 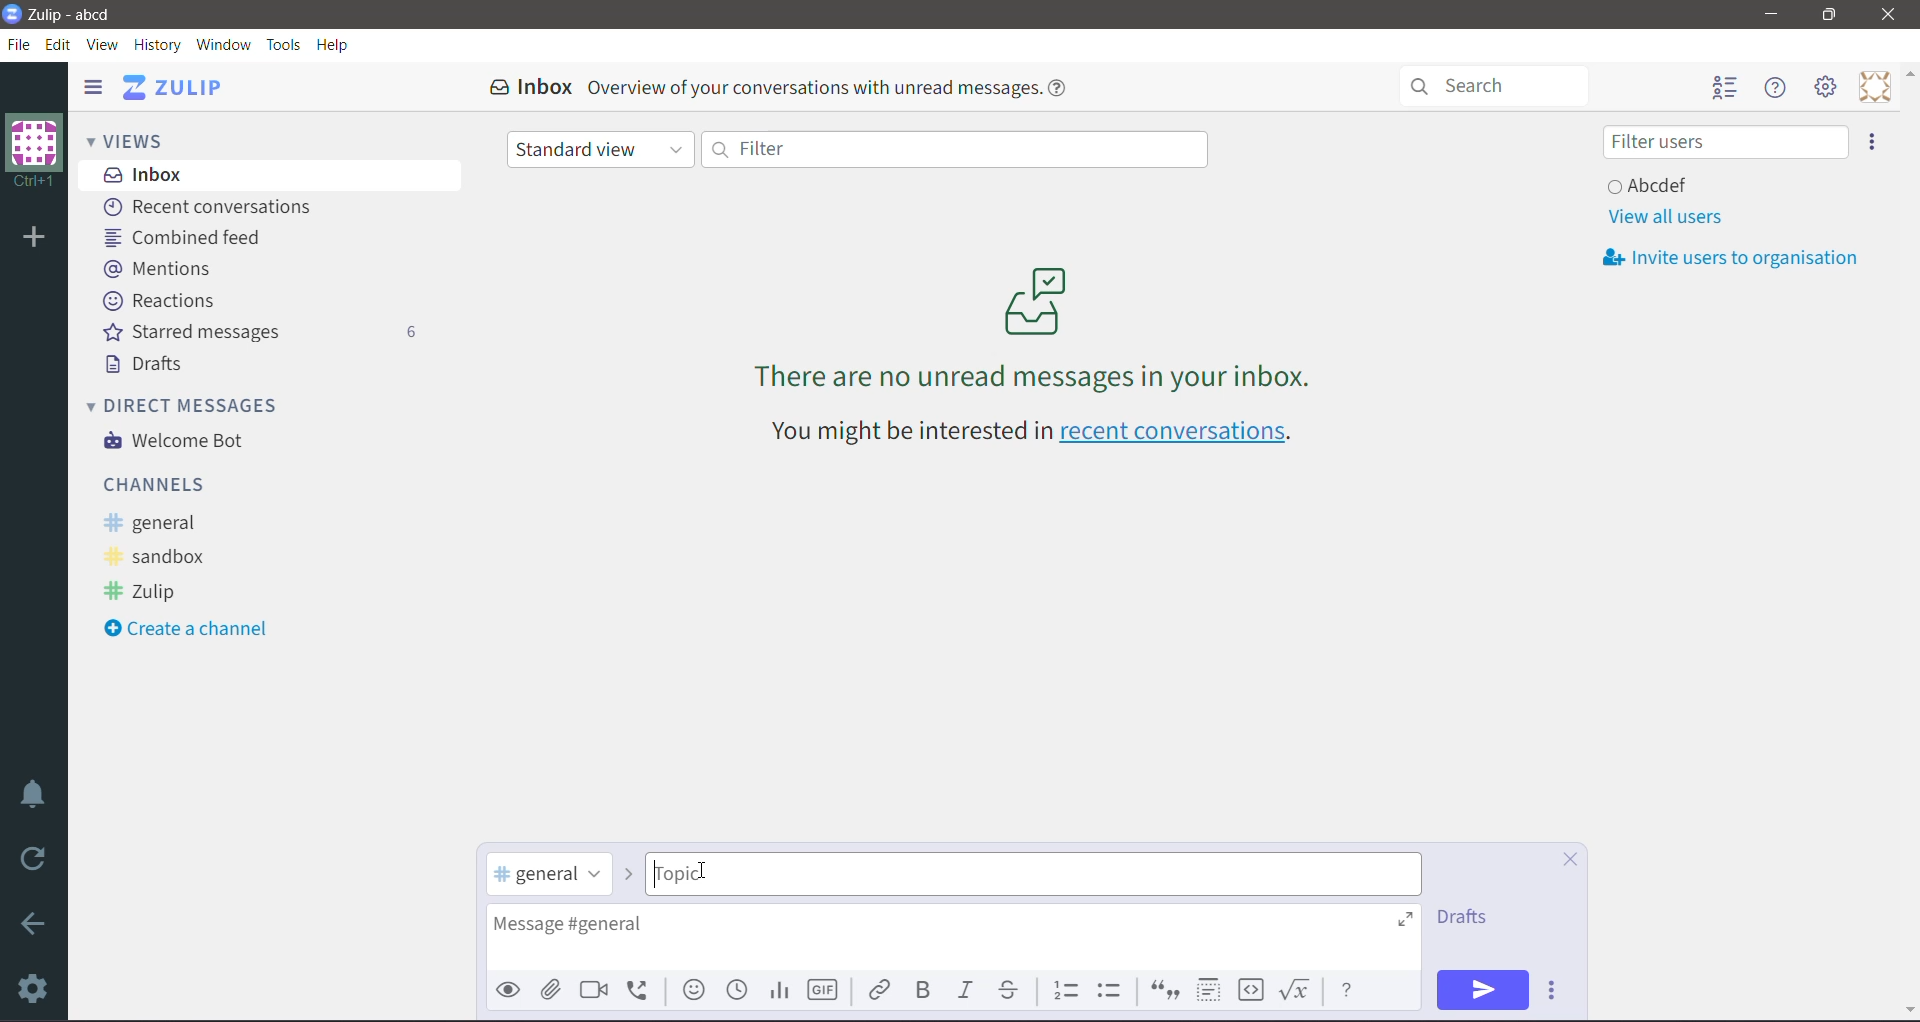 I want to click on History, so click(x=159, y=46).